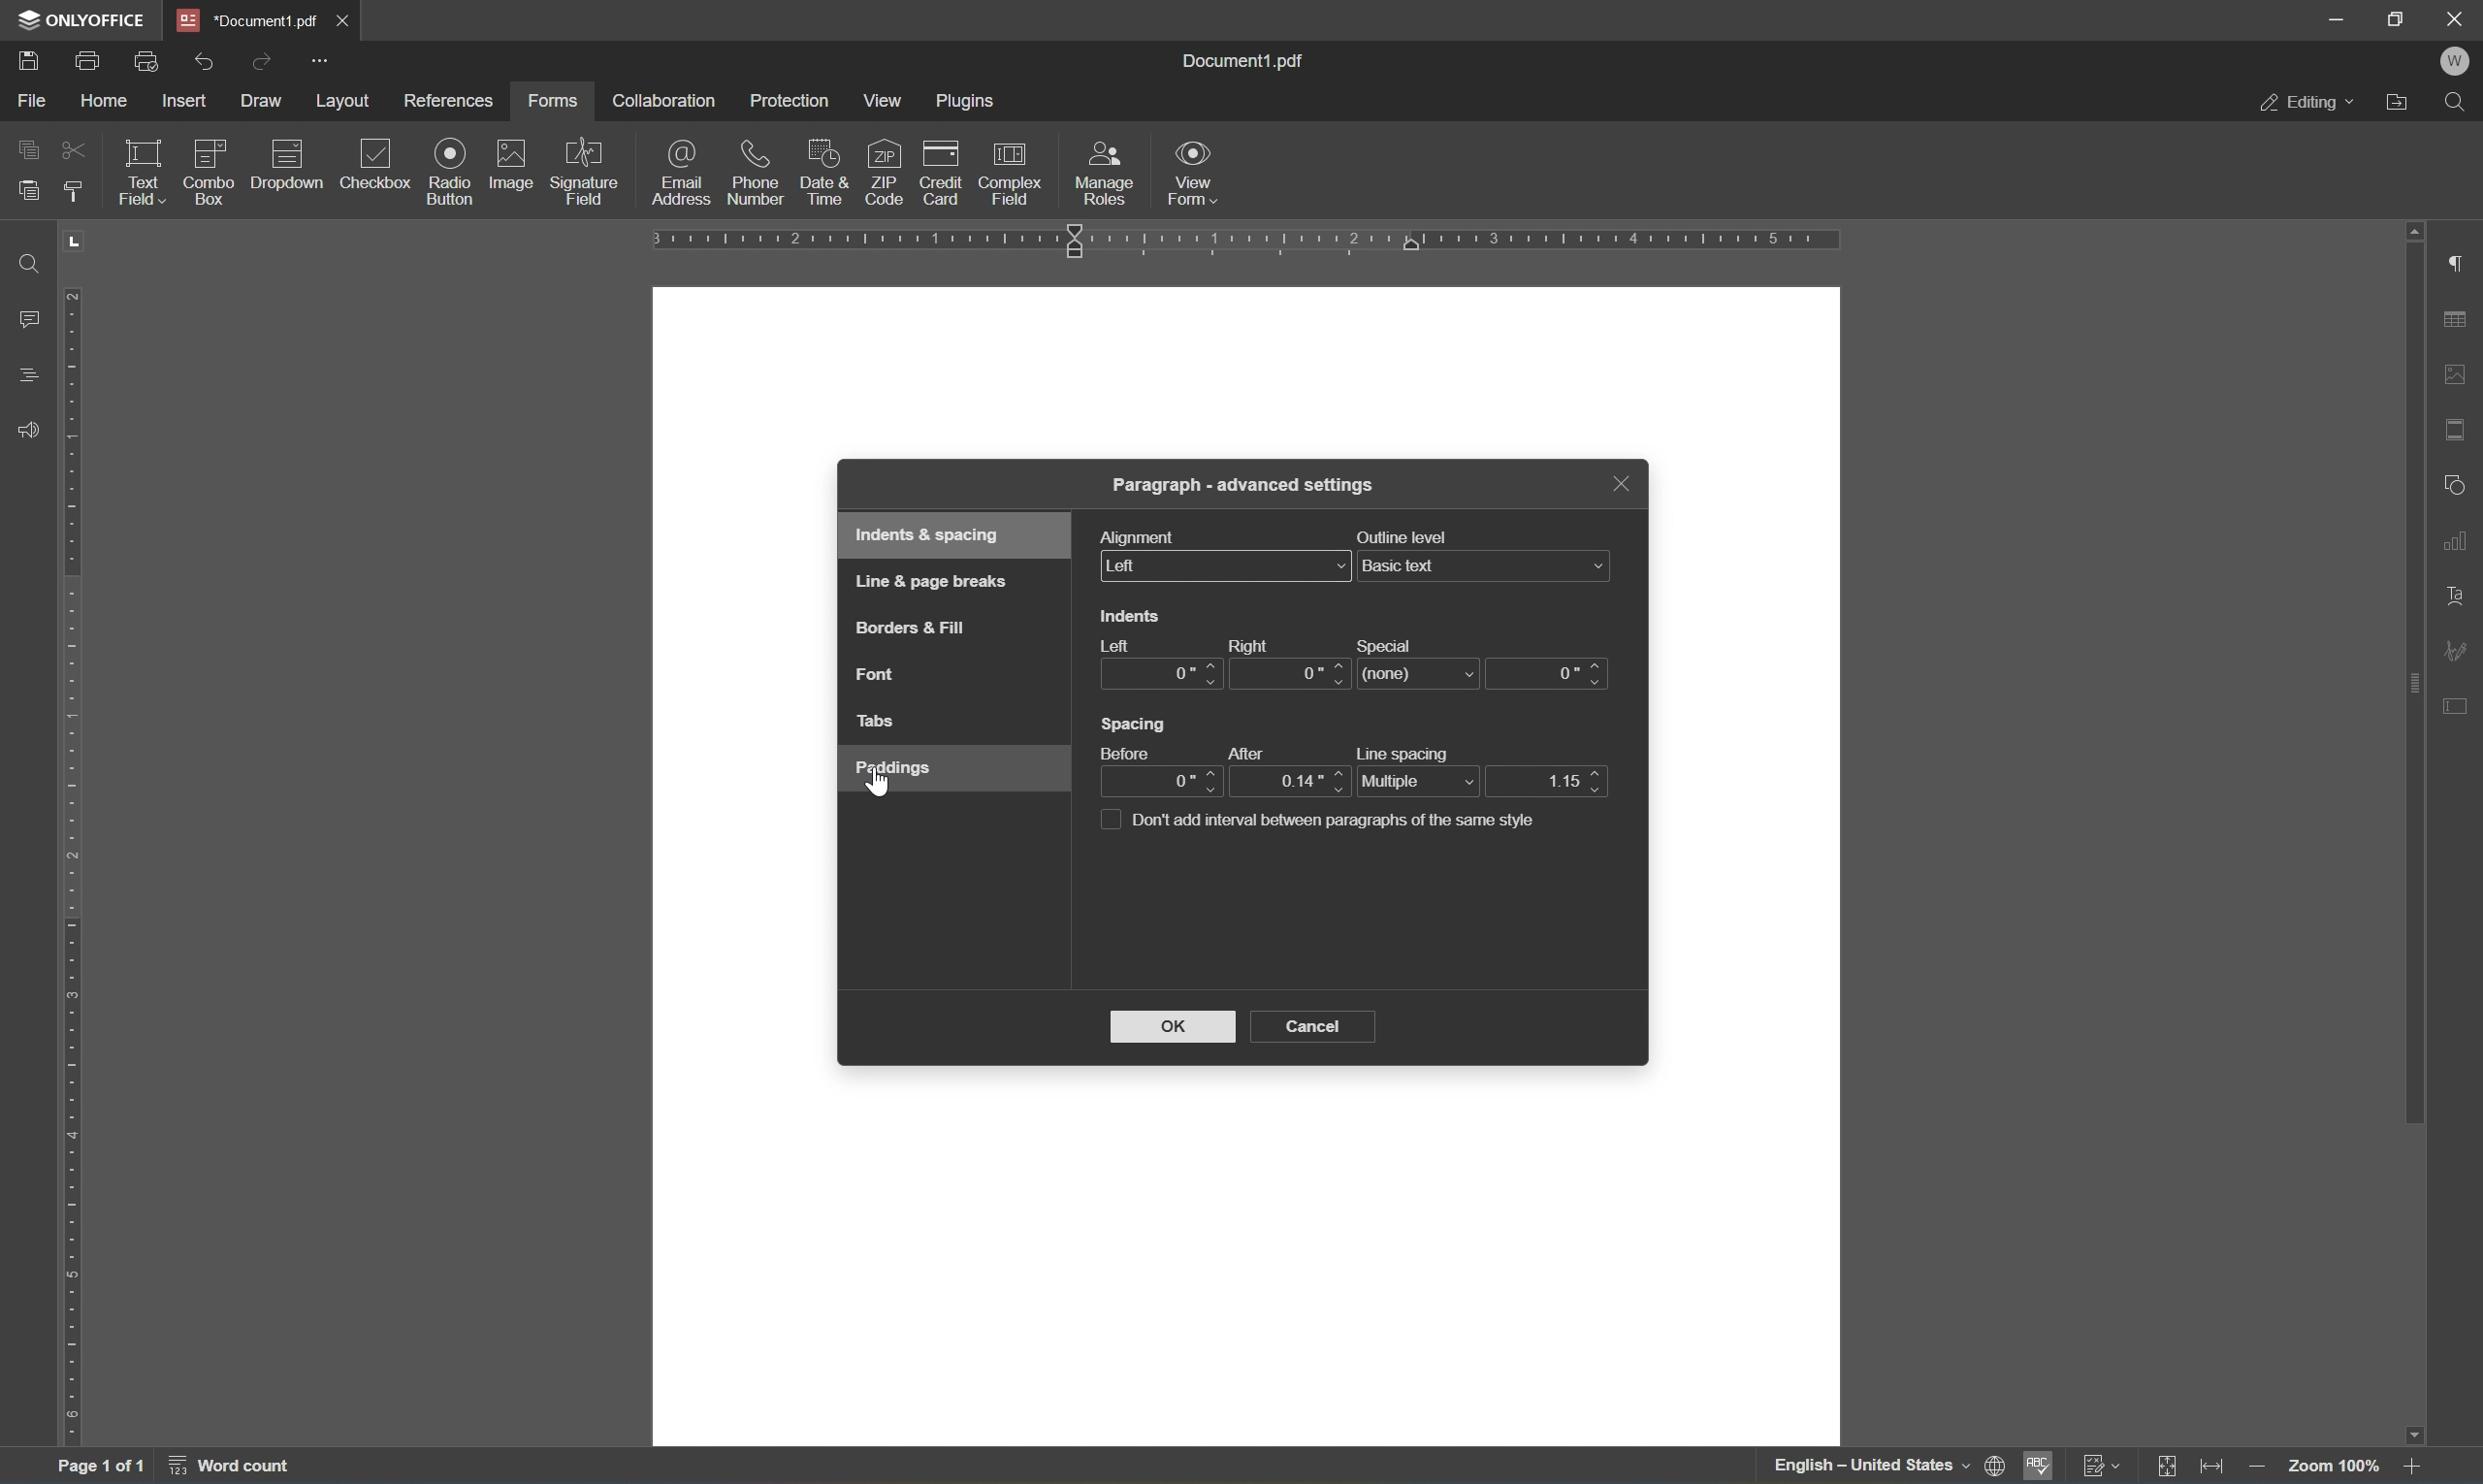  What do you see at coordinates (33, 98) in the screenshot?
I see `file` at bounding box center [33, 98].